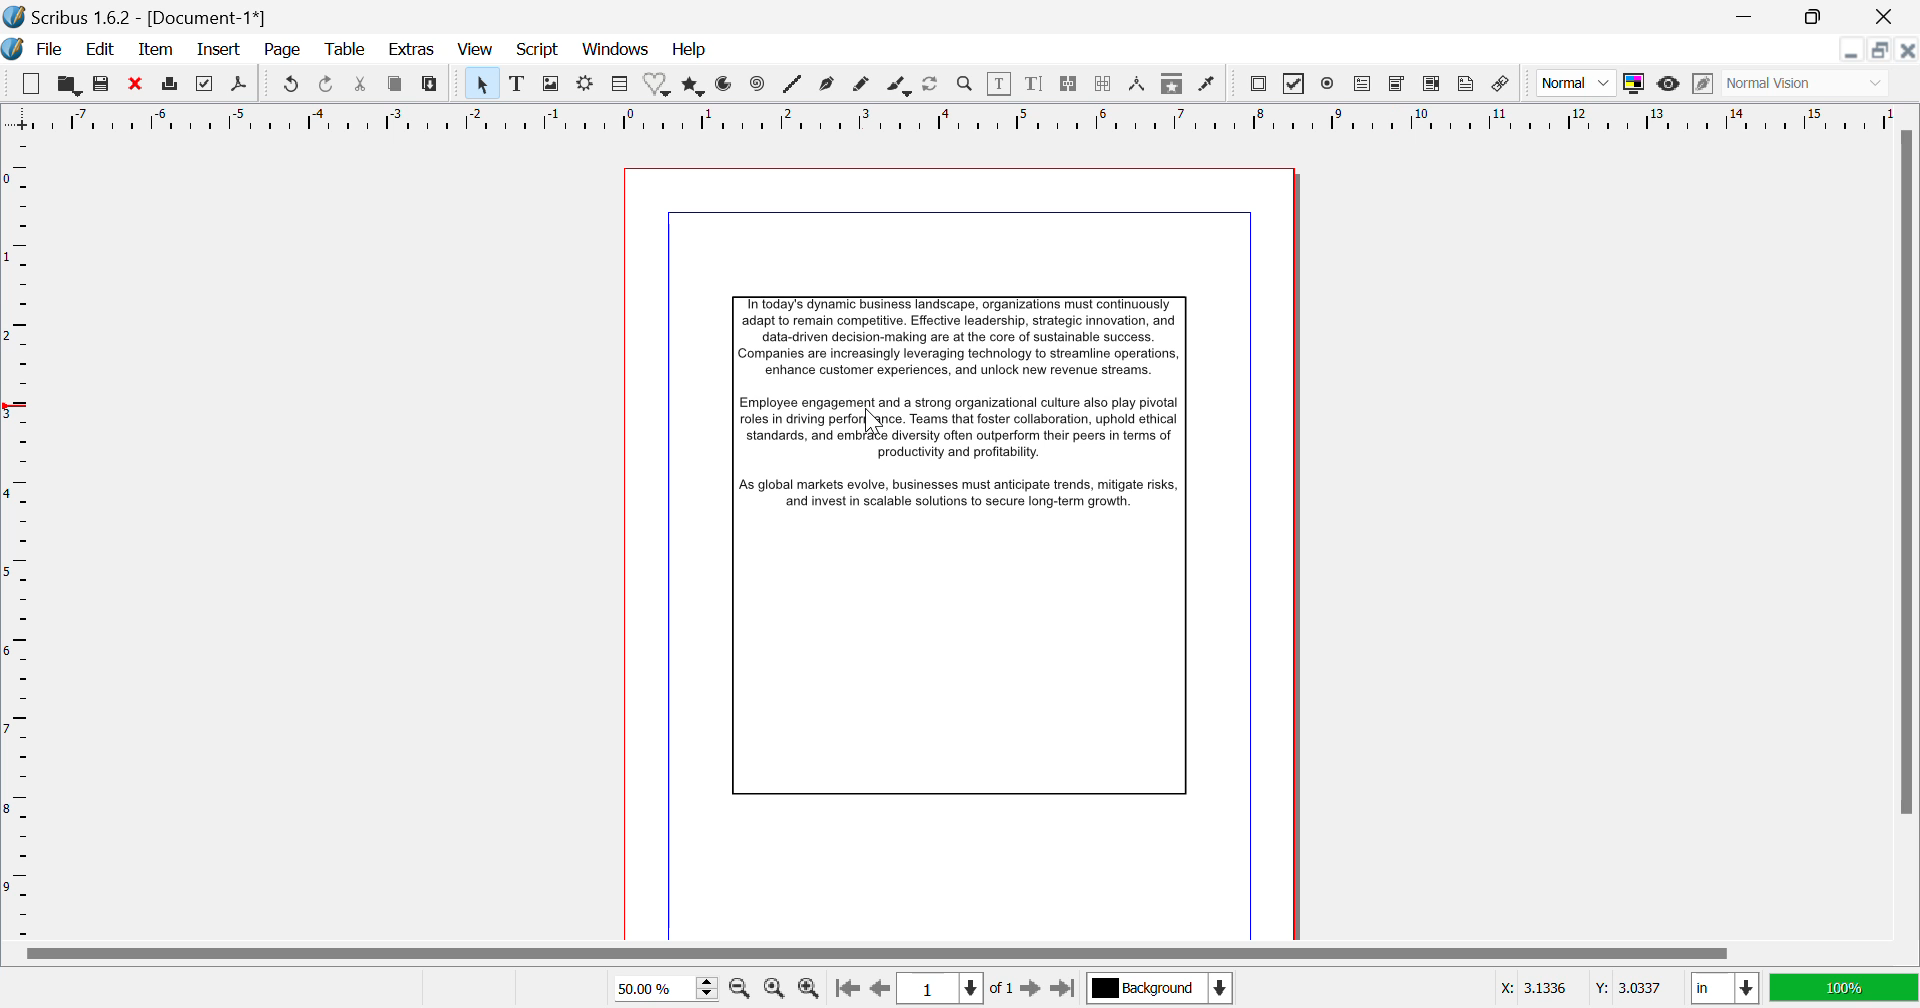 This screenshot has width=1920, height=1008. Describe the element at coordinates (1033, 989) in the screenshot. I see `Next Page` at that location.